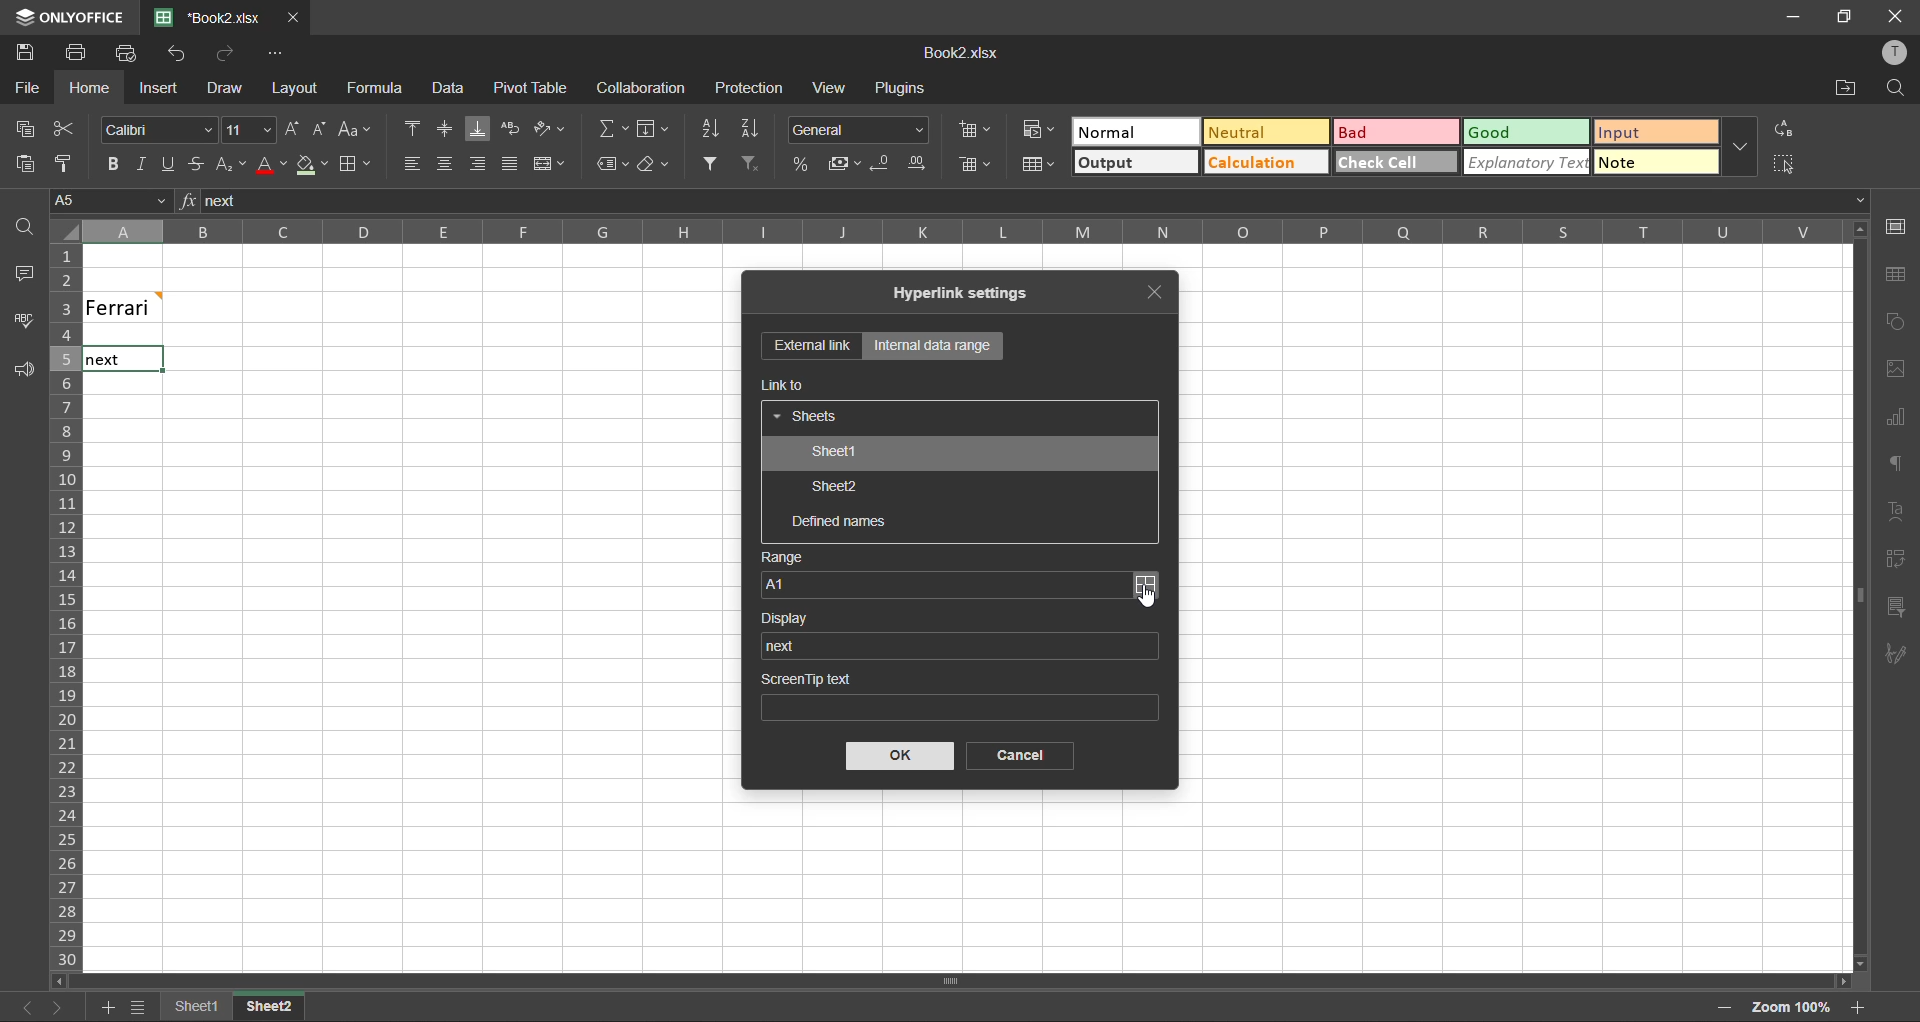 The image size is (1920, 1022). What do you see at coordinates (273, 56) in the screenshot?
I see `customize quick access toolbar` at bounding box center [273, 56].